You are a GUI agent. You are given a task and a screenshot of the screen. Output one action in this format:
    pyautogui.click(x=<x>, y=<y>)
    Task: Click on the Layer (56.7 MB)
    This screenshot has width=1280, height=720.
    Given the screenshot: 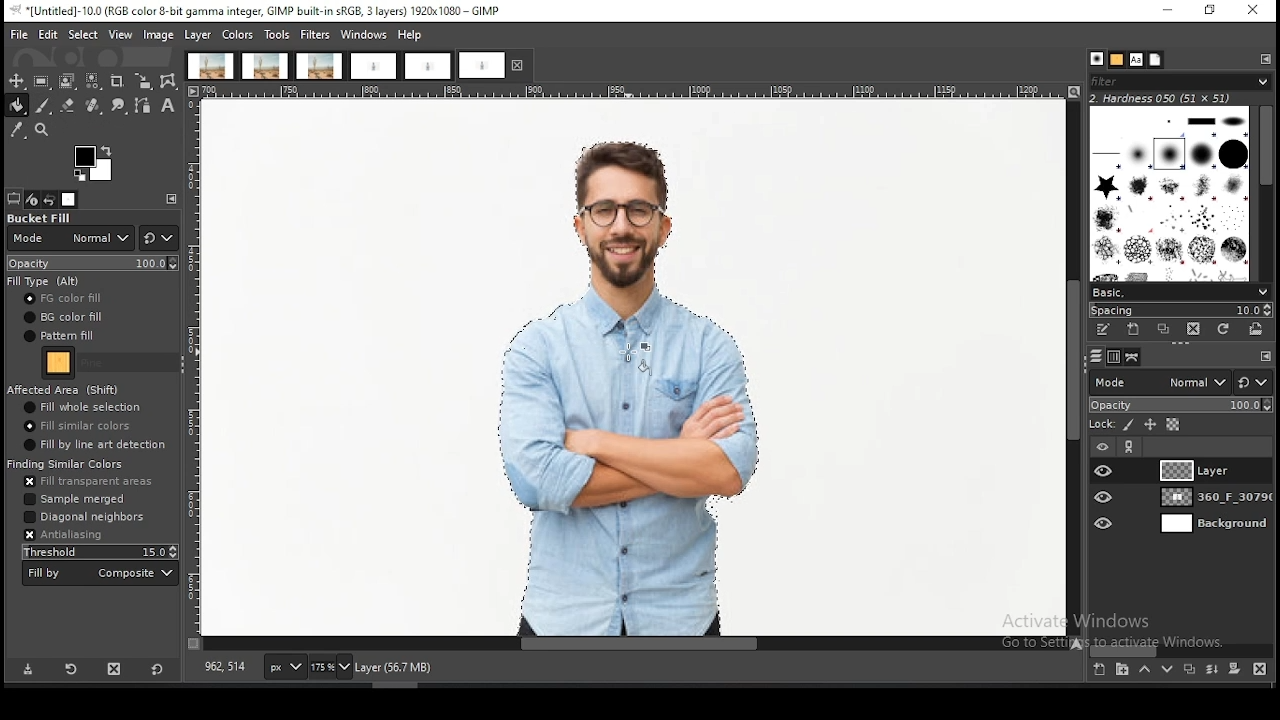 What is the action you would take?
    pyautogui.click(x=407, y=668)
    